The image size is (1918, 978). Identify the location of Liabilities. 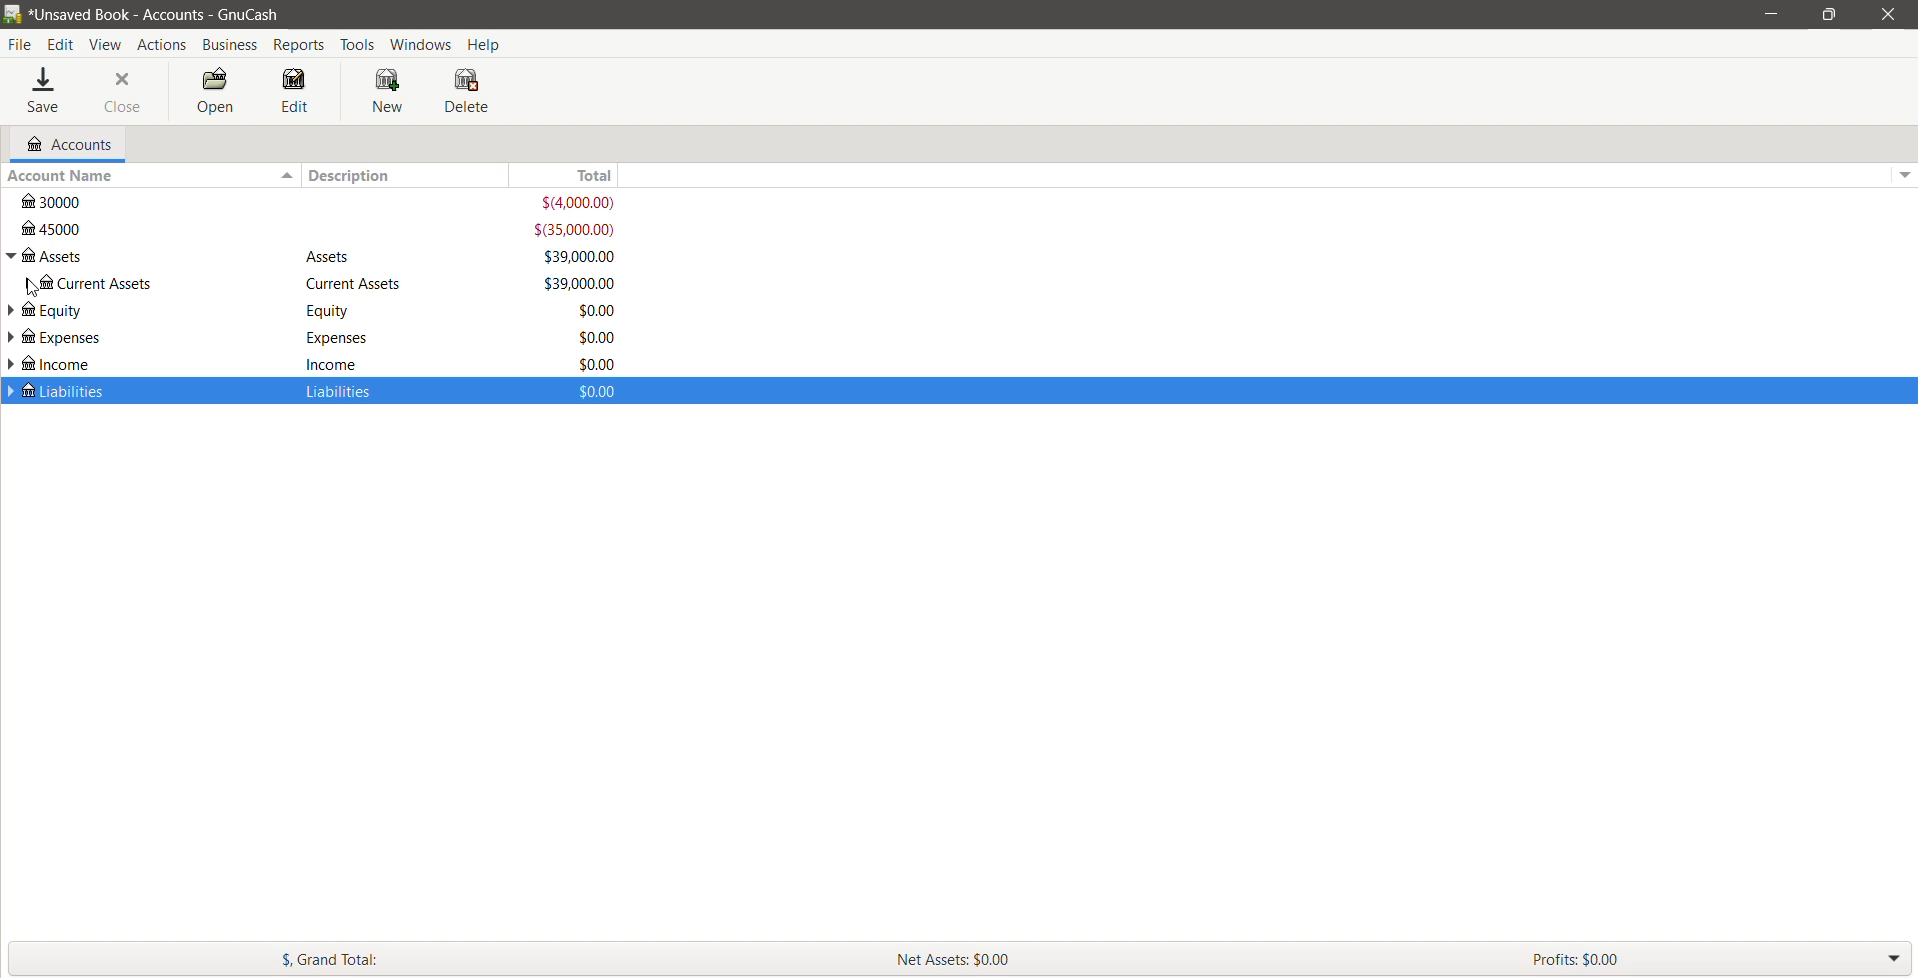
(144, 393).